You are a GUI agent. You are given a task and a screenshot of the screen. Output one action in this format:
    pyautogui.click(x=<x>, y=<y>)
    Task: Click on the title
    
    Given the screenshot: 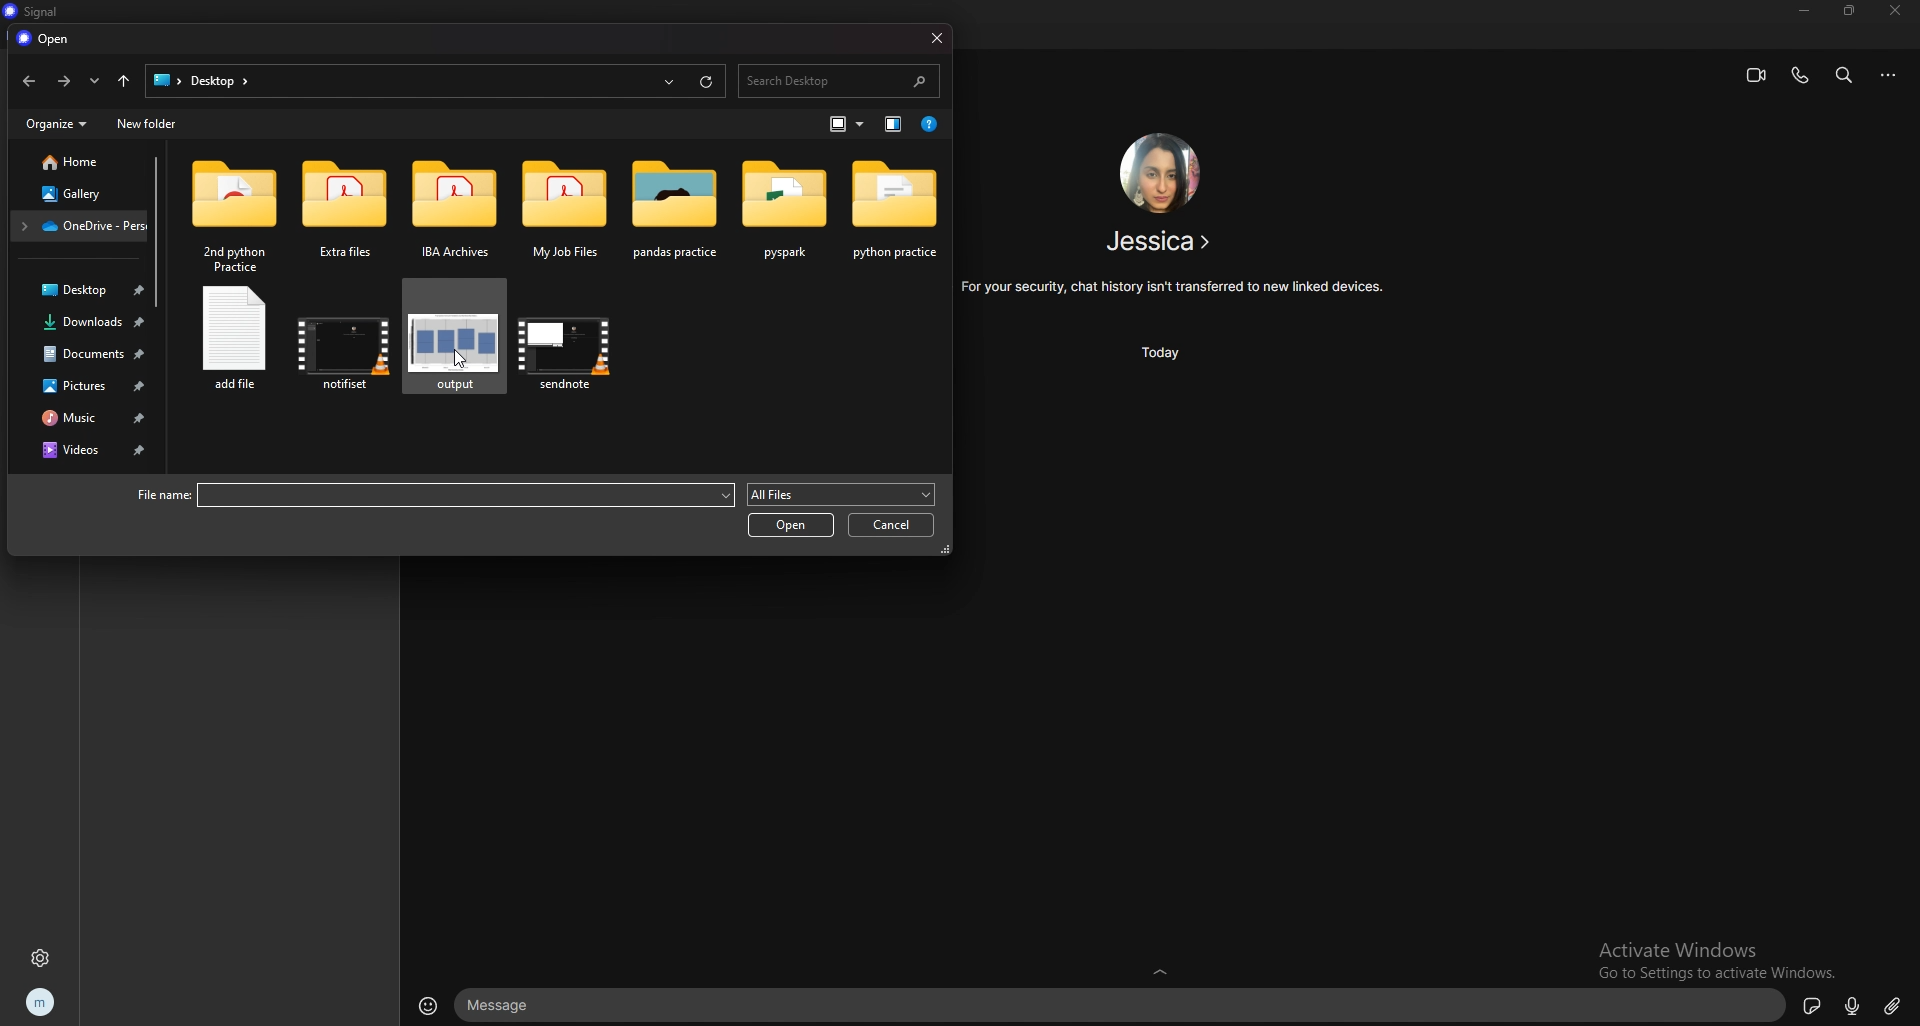 What is the action you would take?
    pyautogui.click(x=32, y=10)
    